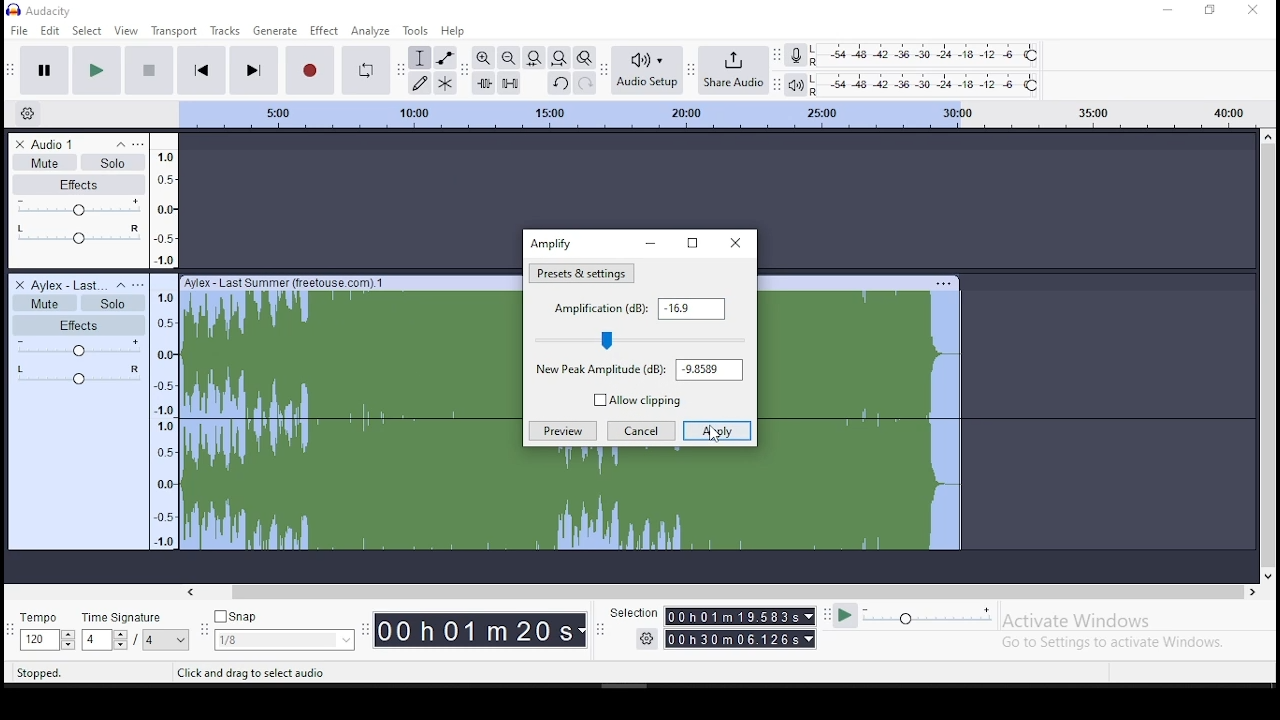  I want to click on mute, so click(43, 302).